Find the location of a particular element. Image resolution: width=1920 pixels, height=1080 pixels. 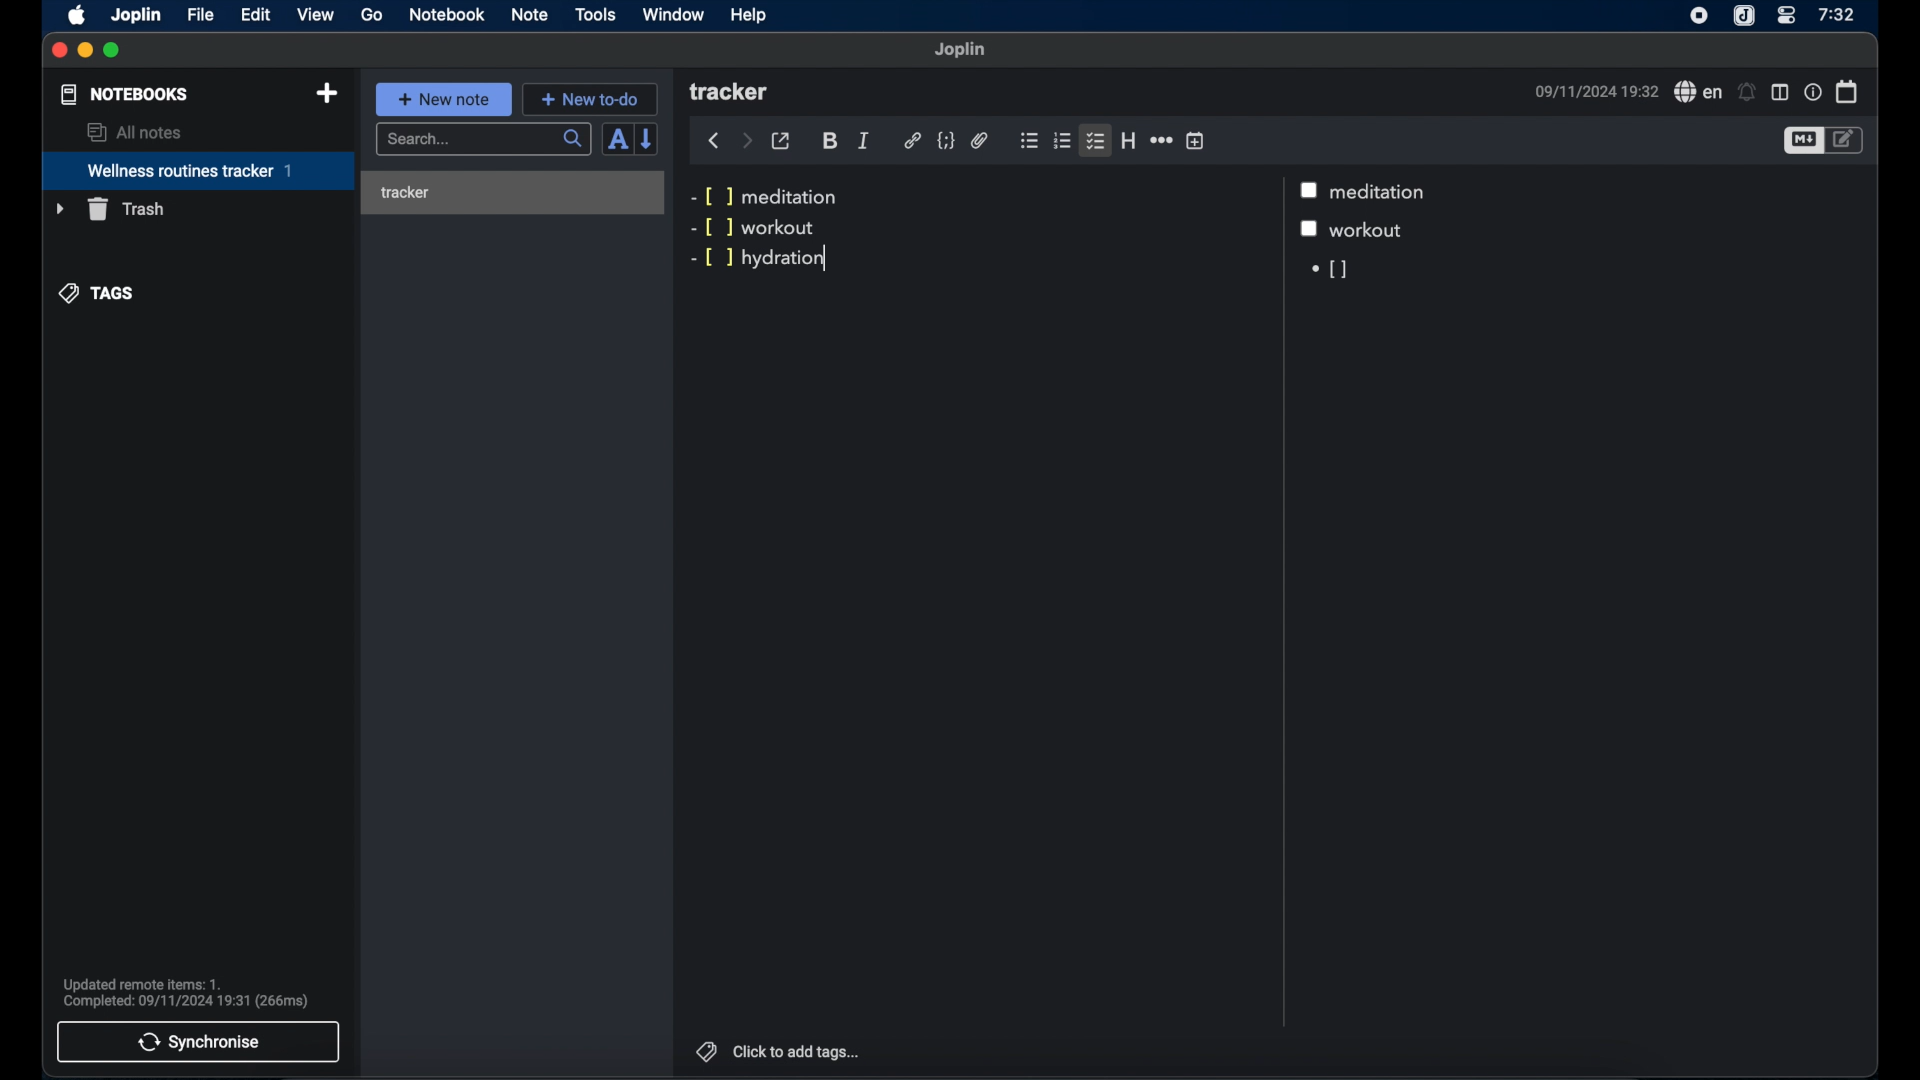

apple icon is located at coordinates (78, 16).